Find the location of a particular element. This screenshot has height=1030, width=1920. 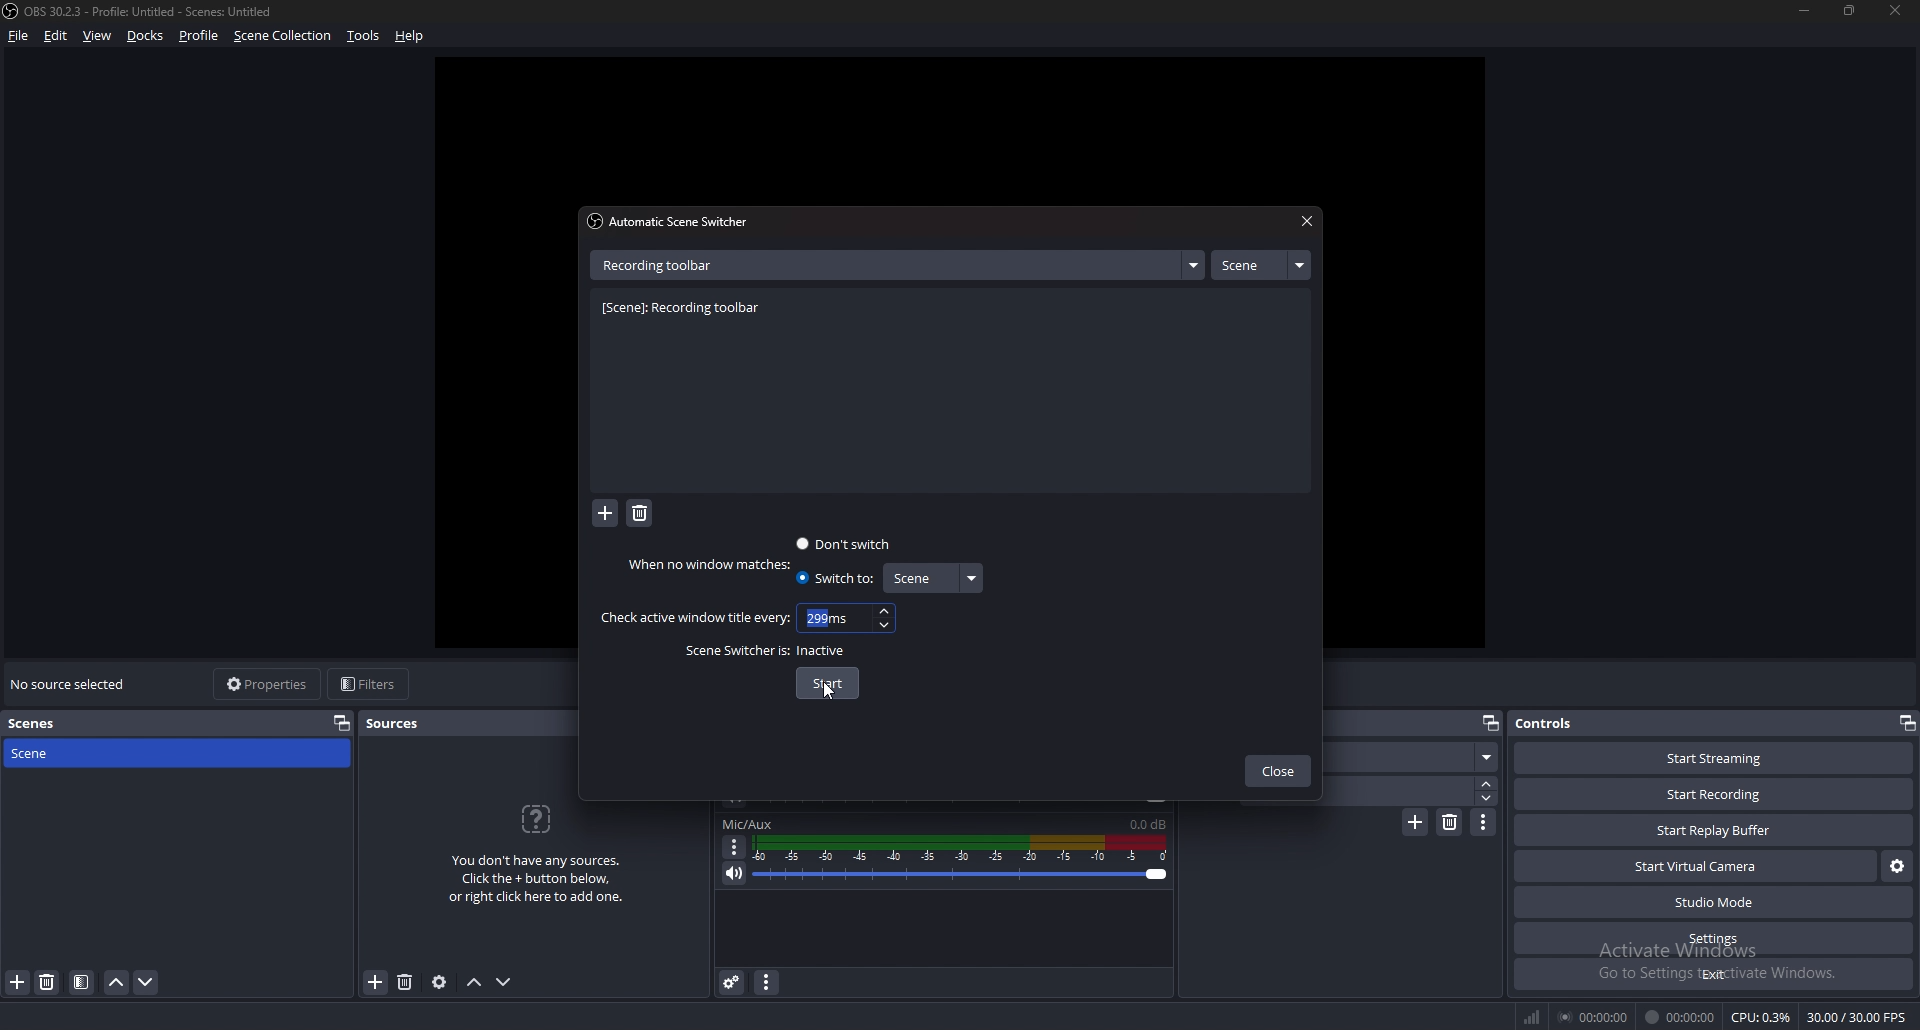

scenes is located at coordinates (49, 724).